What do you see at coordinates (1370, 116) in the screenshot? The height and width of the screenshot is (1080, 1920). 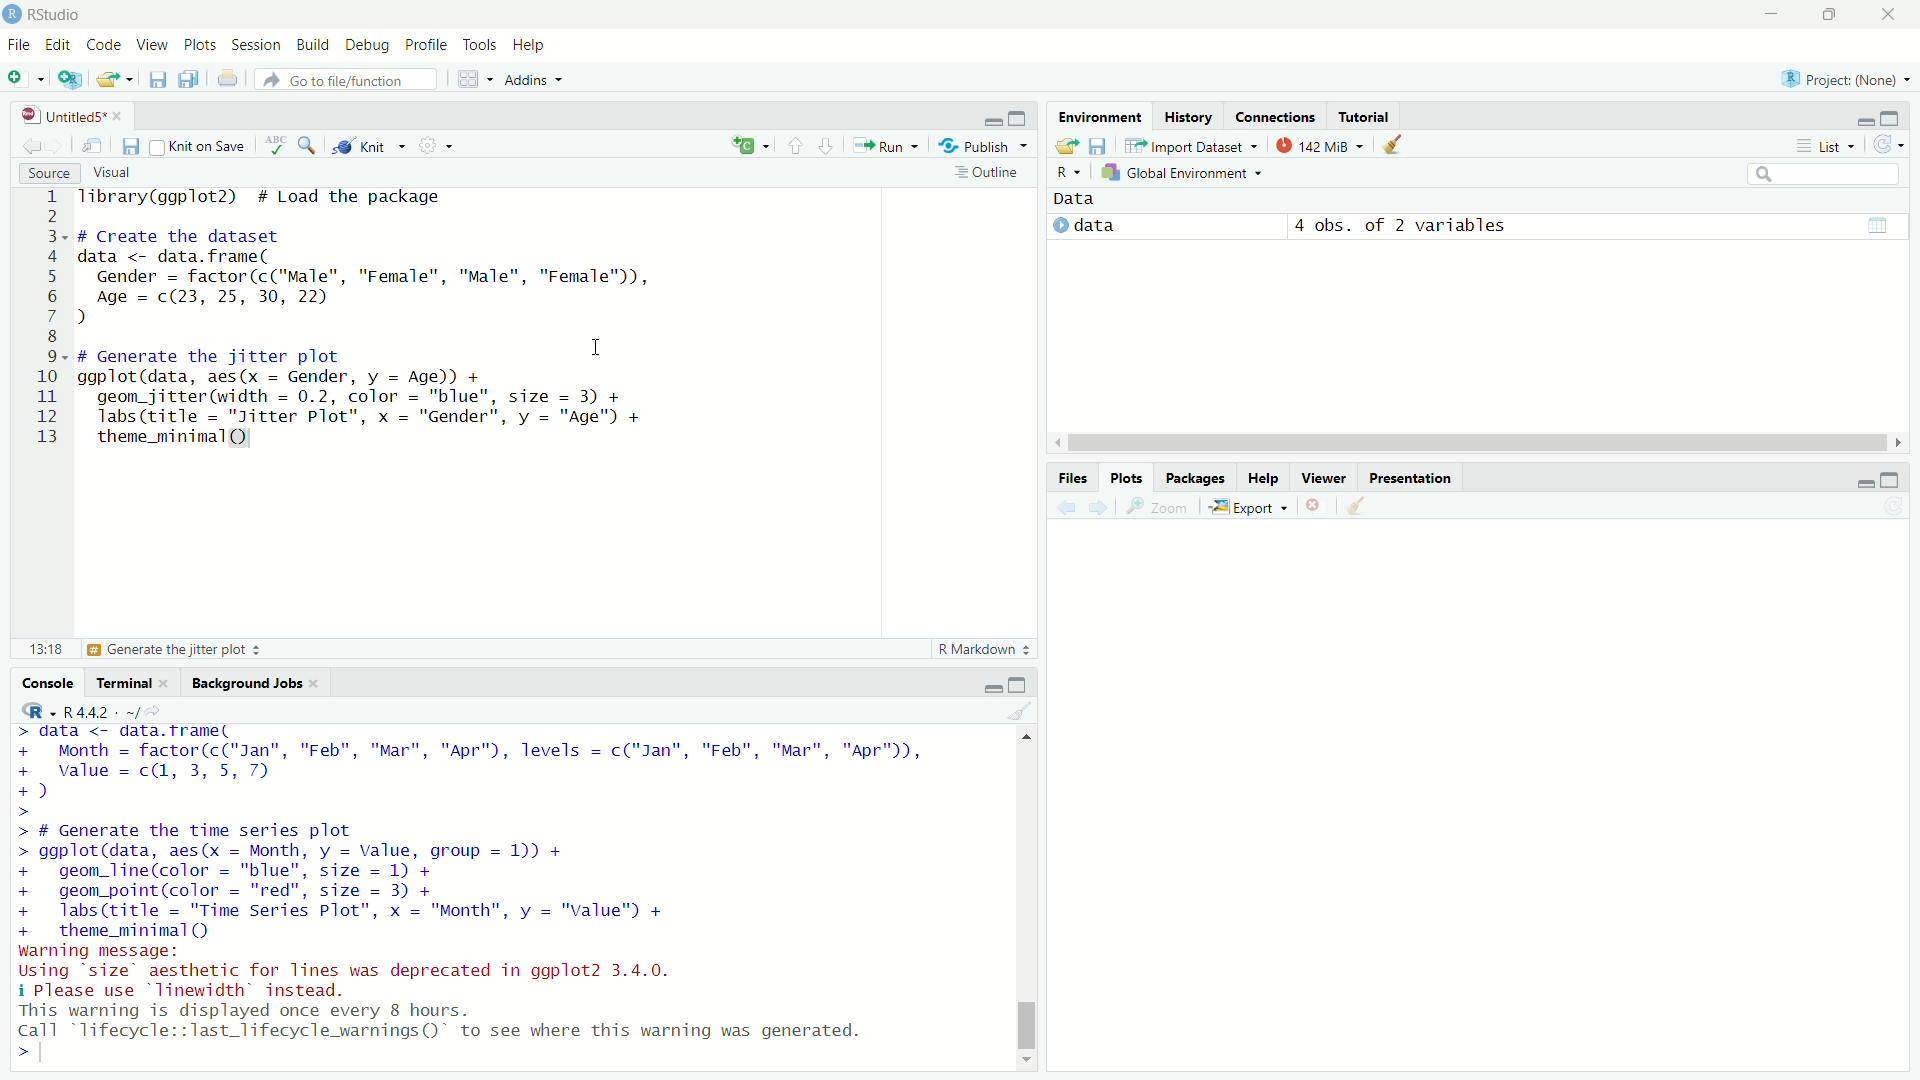 I see `tutorial` at bounding box center [1370, 116].